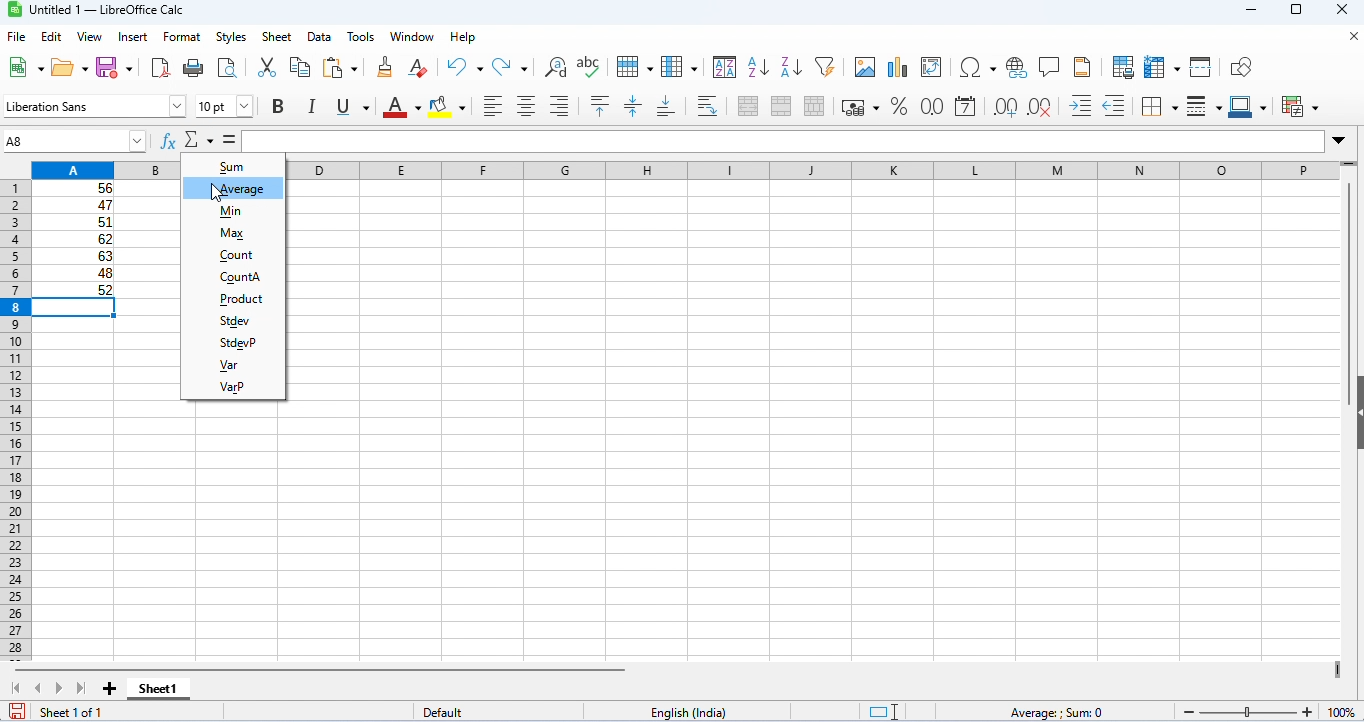 Image resolution: width=1364 pixels, height=722 pixels. What do you see at coordinates (465, 67) in the screenshot?
I see `undo` at bounding box center [465, 67].